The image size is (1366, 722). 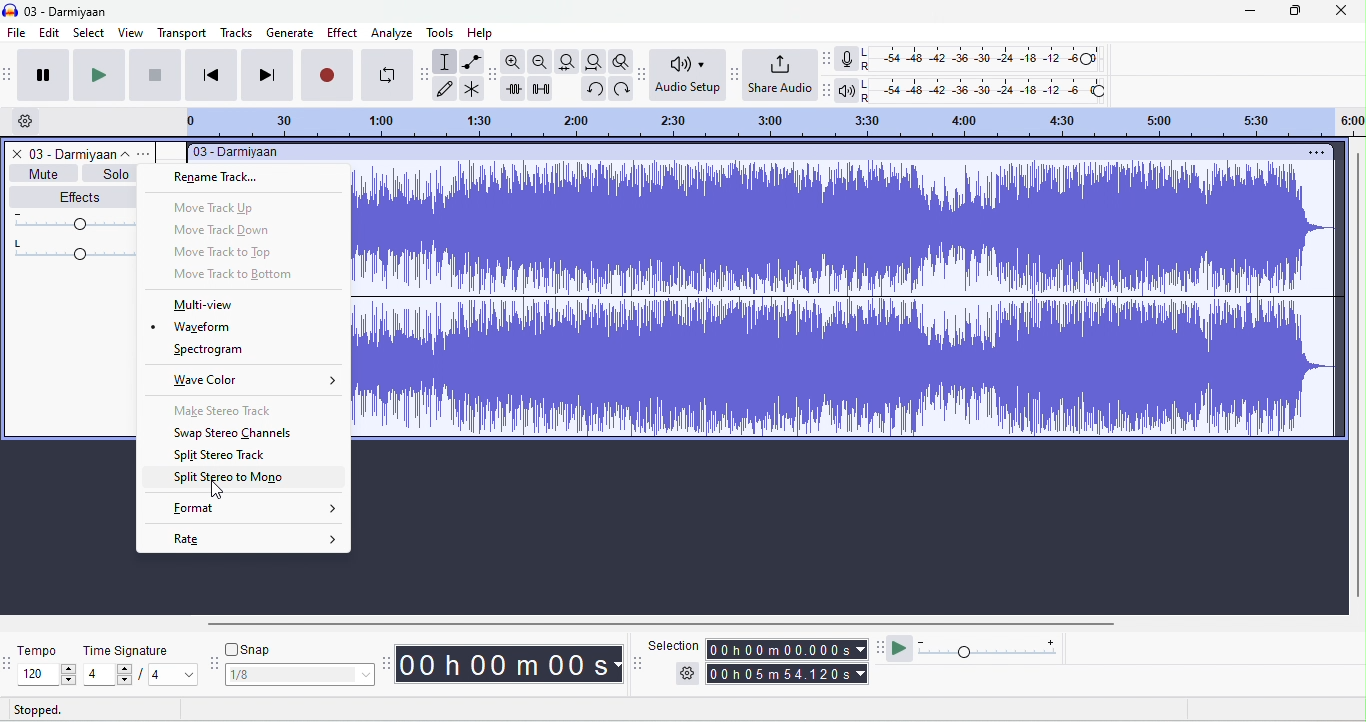 What do you see at coordinates (984, 59) in the screenshot?
I see `recoding level` at bounding box center [984, 59].